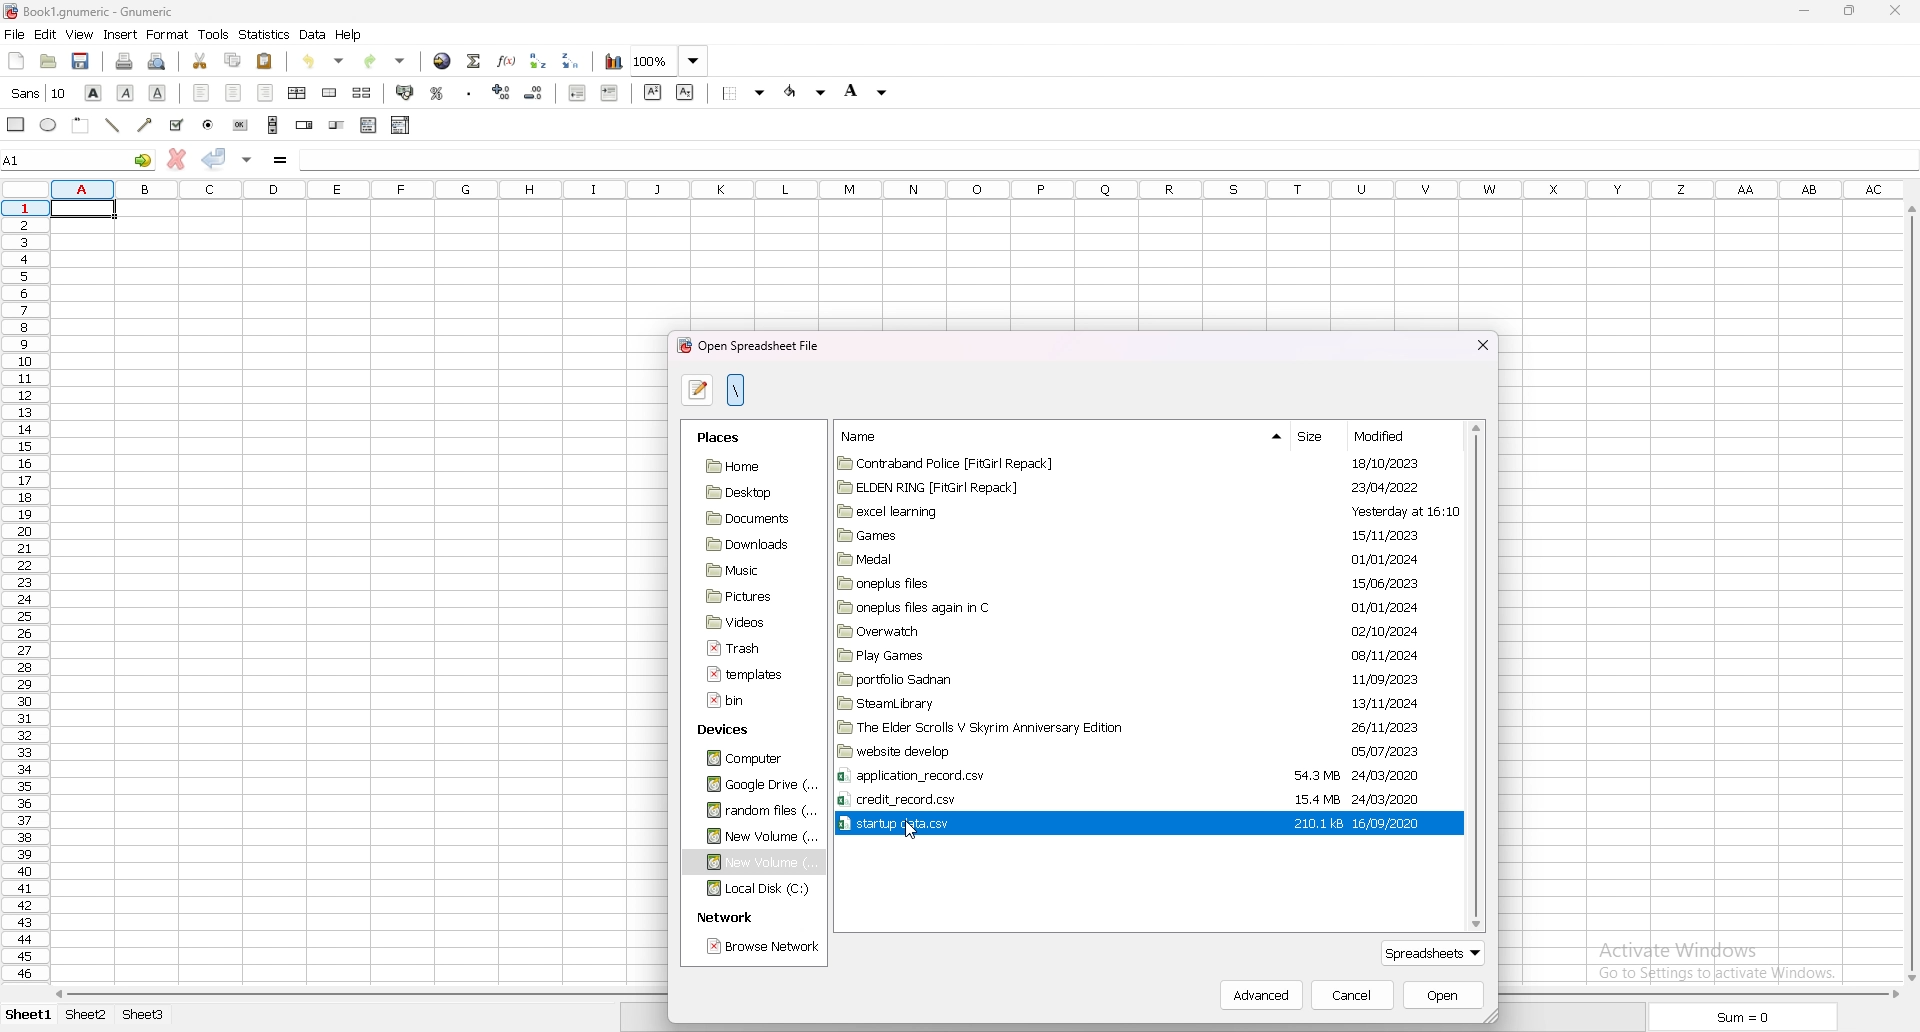  Describe the element at coordinates (362, 93) in the screenshot. I see `split merged cell` at that location.